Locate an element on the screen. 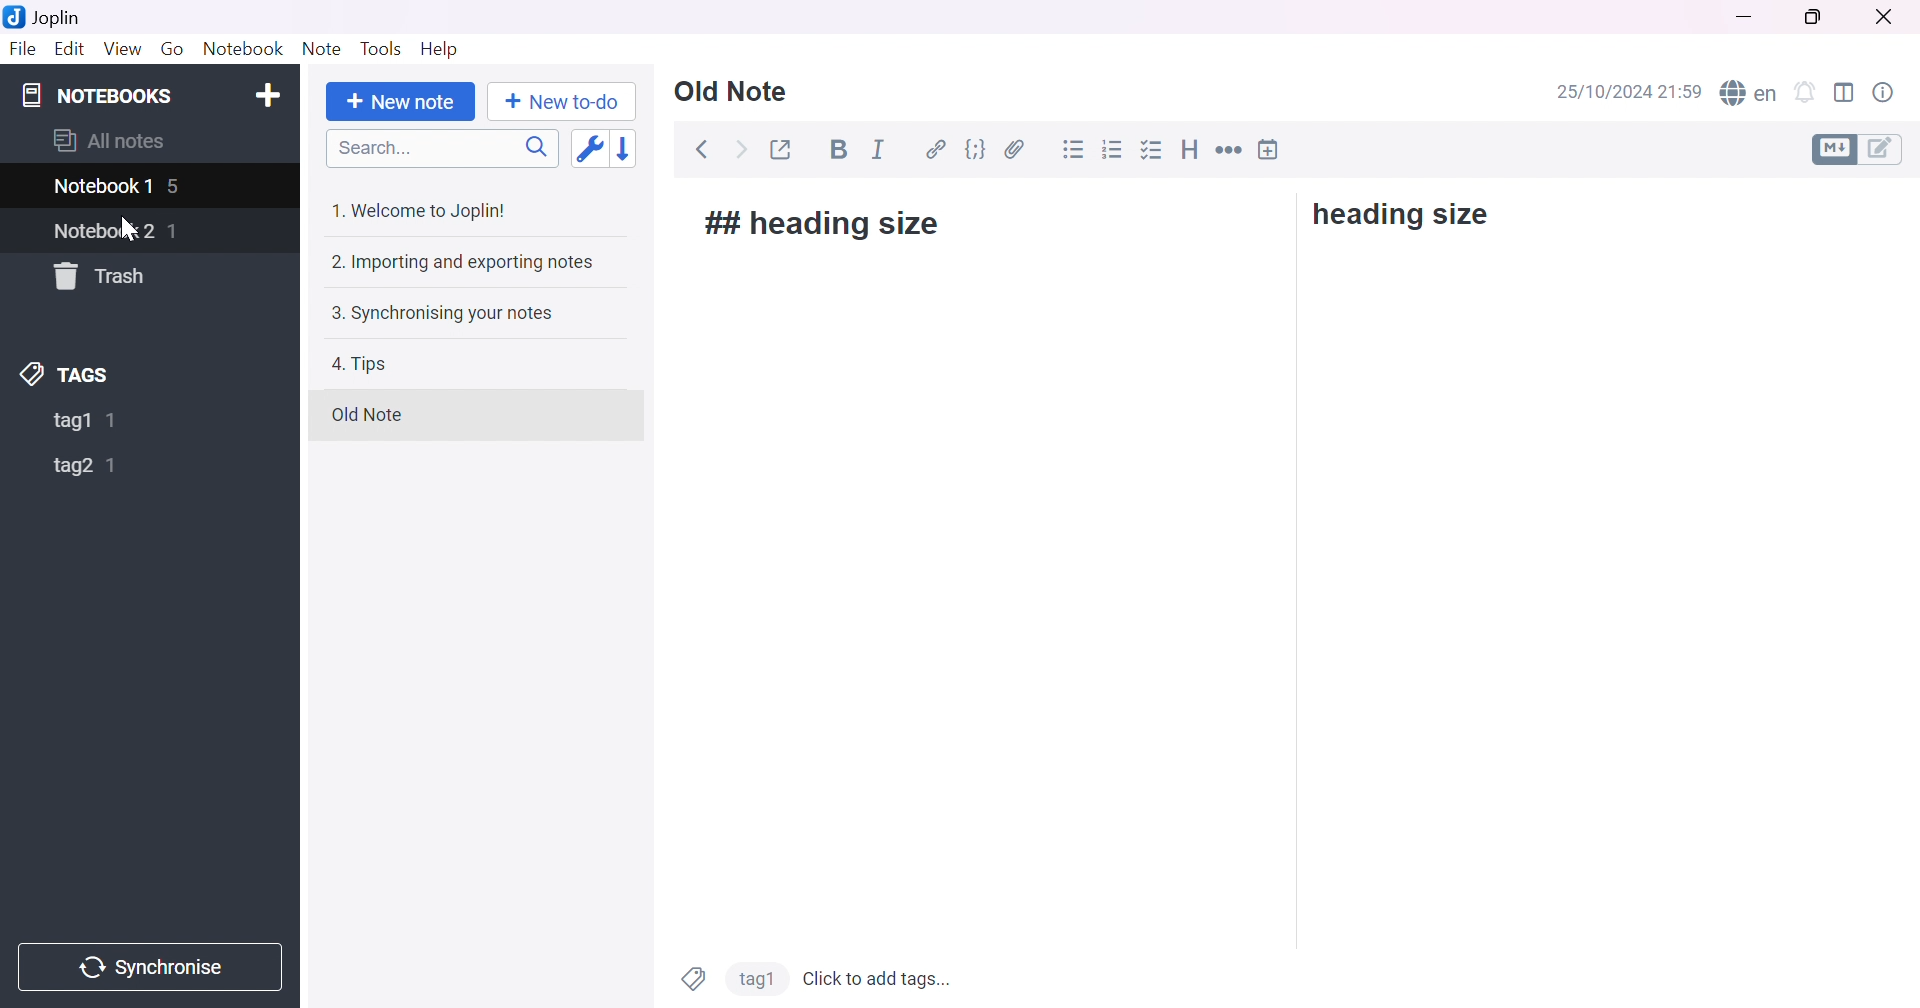 The width and height of the screenshot is (1920, 1008). Add notebook is located at coordinates (269, 94).